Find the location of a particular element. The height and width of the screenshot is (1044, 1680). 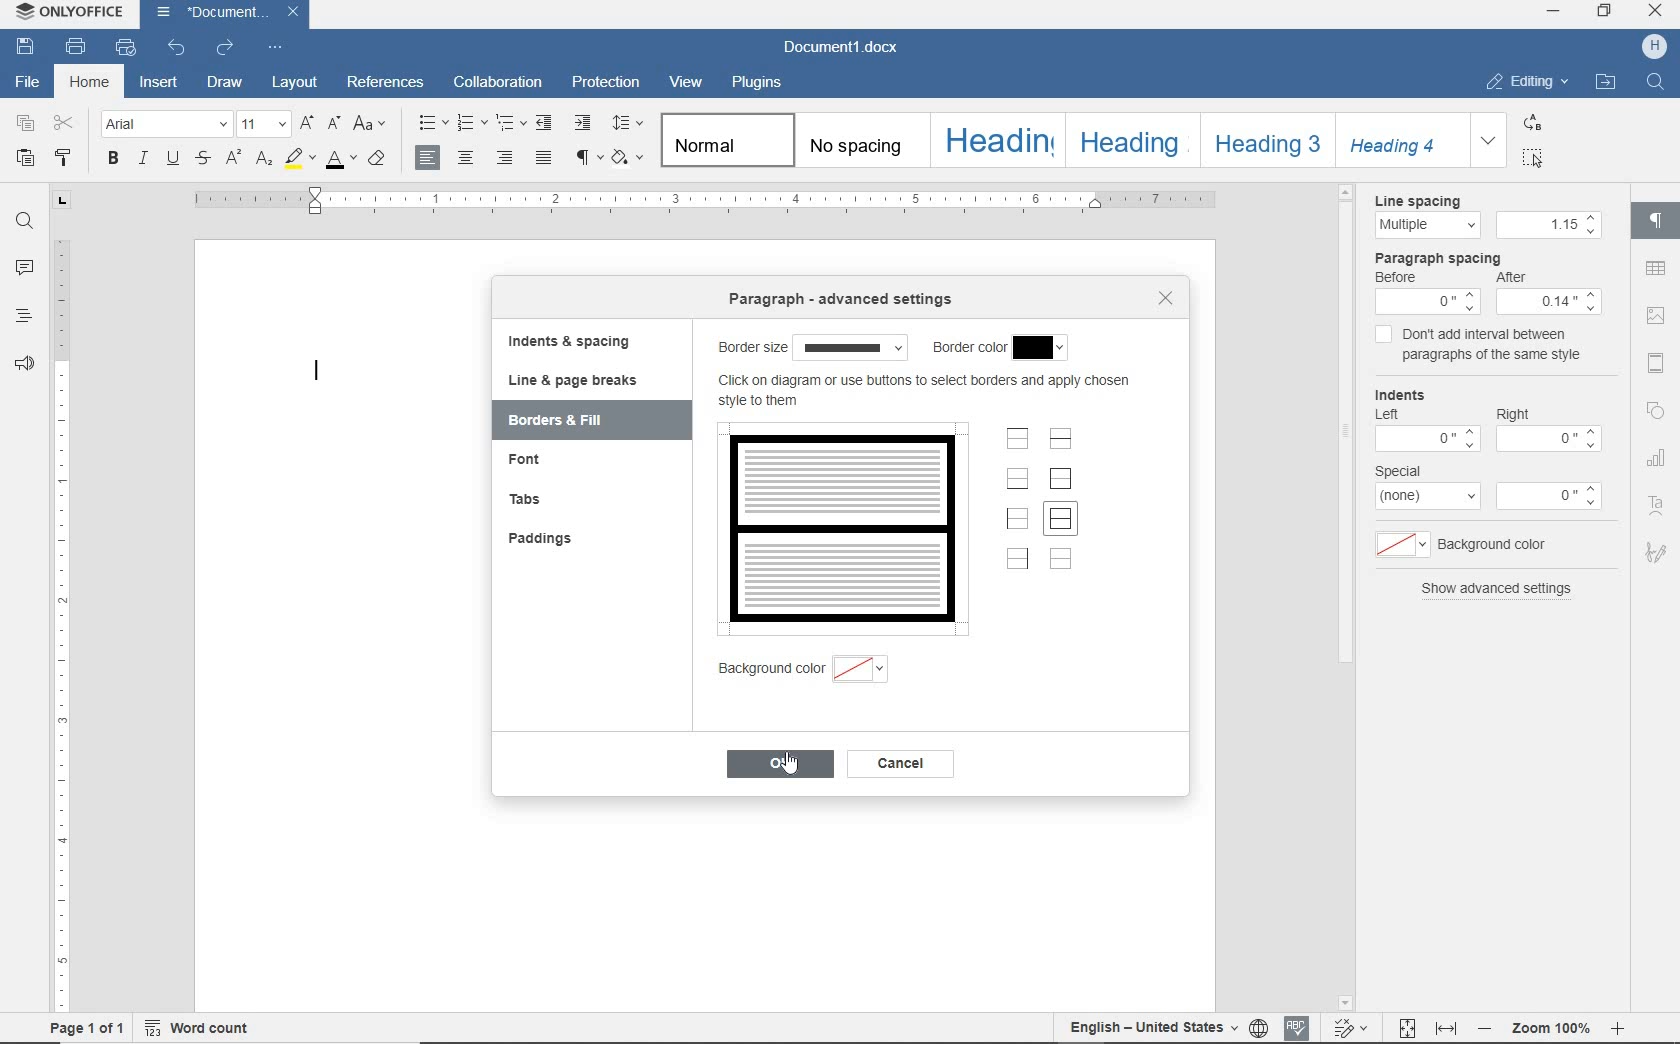

Indents: Left-0 Right-0 is located at coordinates (1488, 421).